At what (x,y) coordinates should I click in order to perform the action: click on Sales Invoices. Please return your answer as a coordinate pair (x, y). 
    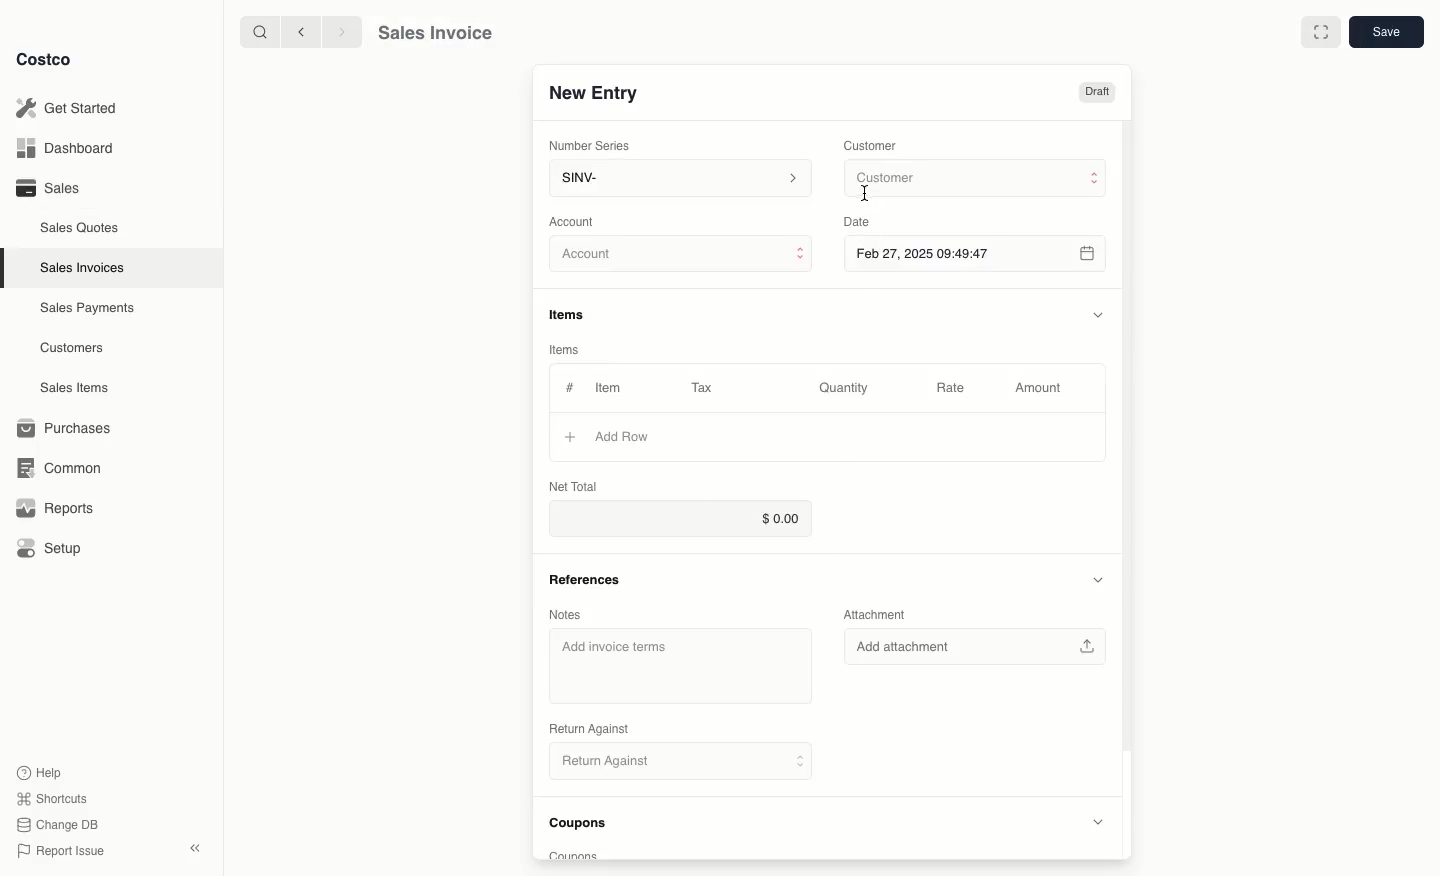
    Looking at the image, I should click on (85, 267).